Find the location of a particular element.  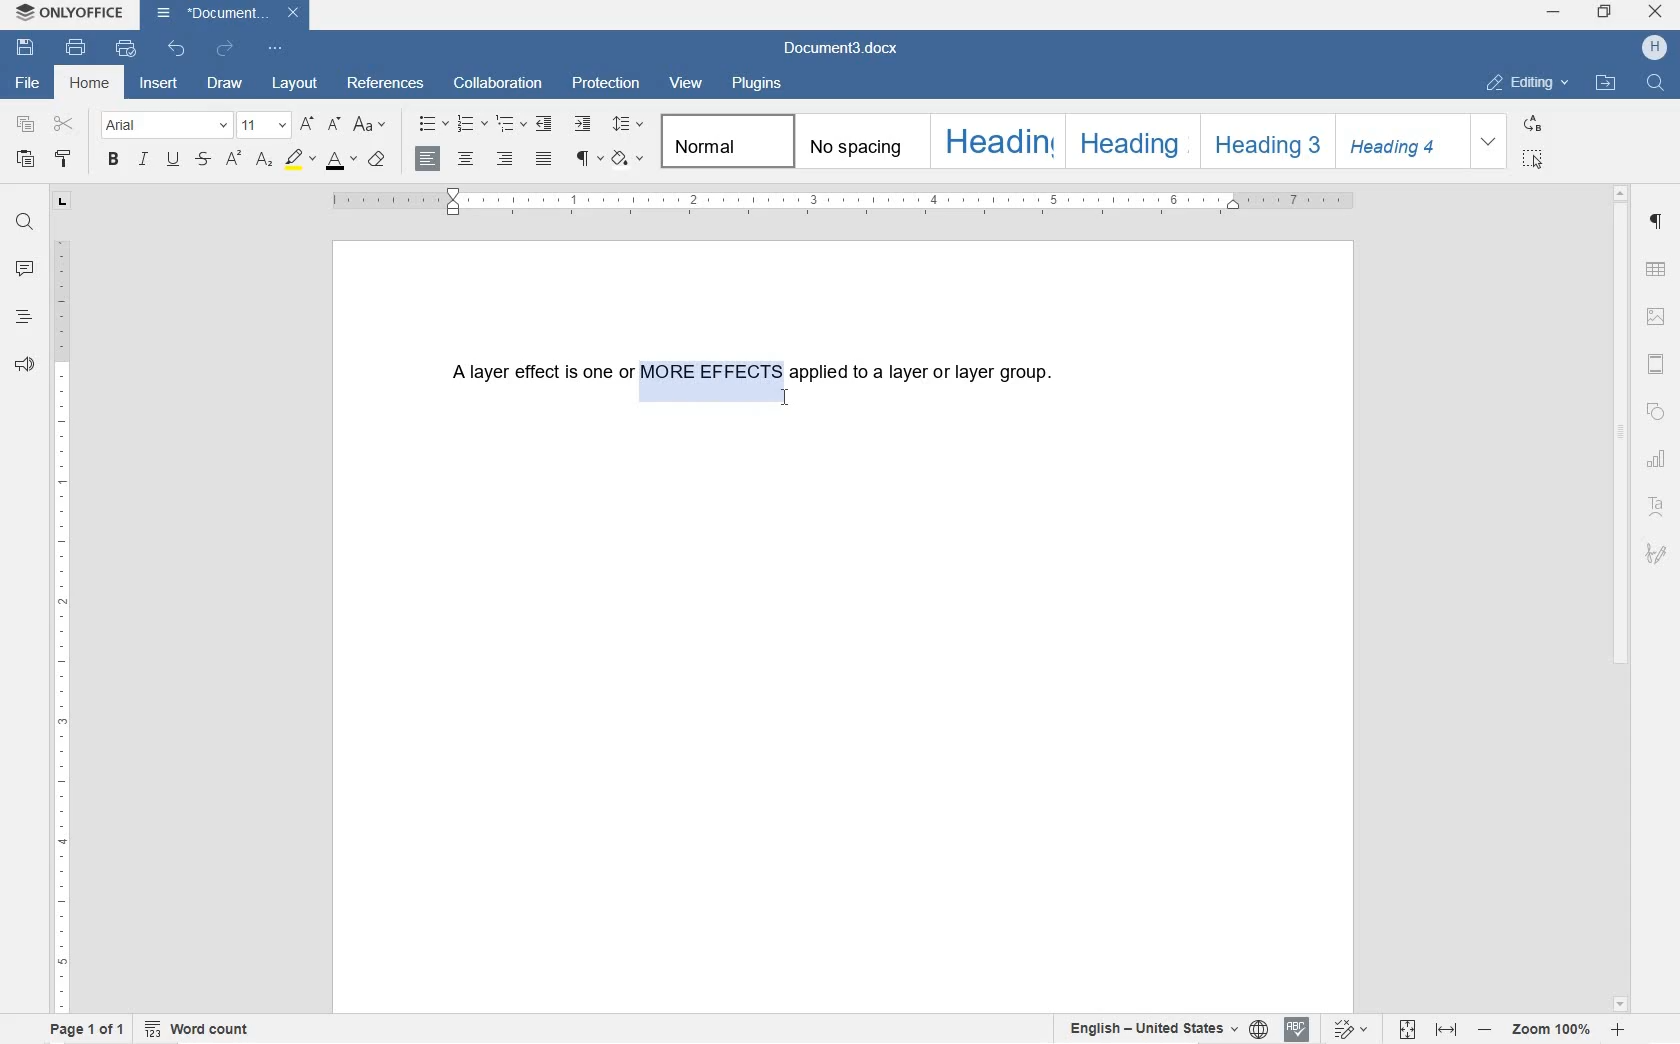

CHANGE CASE is located at coordinates (371, 125).